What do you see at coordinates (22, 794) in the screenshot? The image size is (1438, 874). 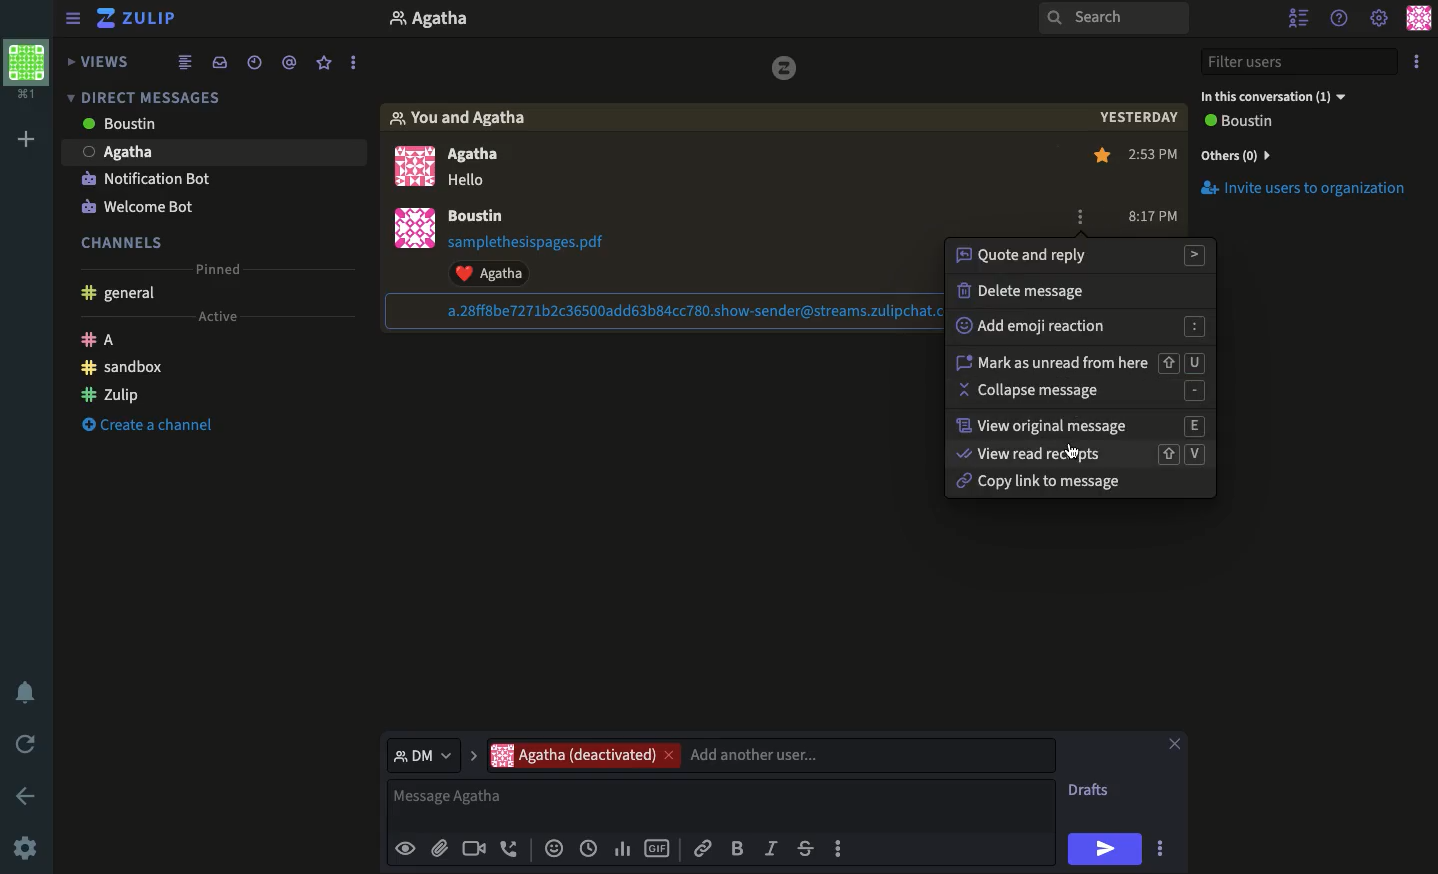 I see `Back` at bounding box center [22, 794].